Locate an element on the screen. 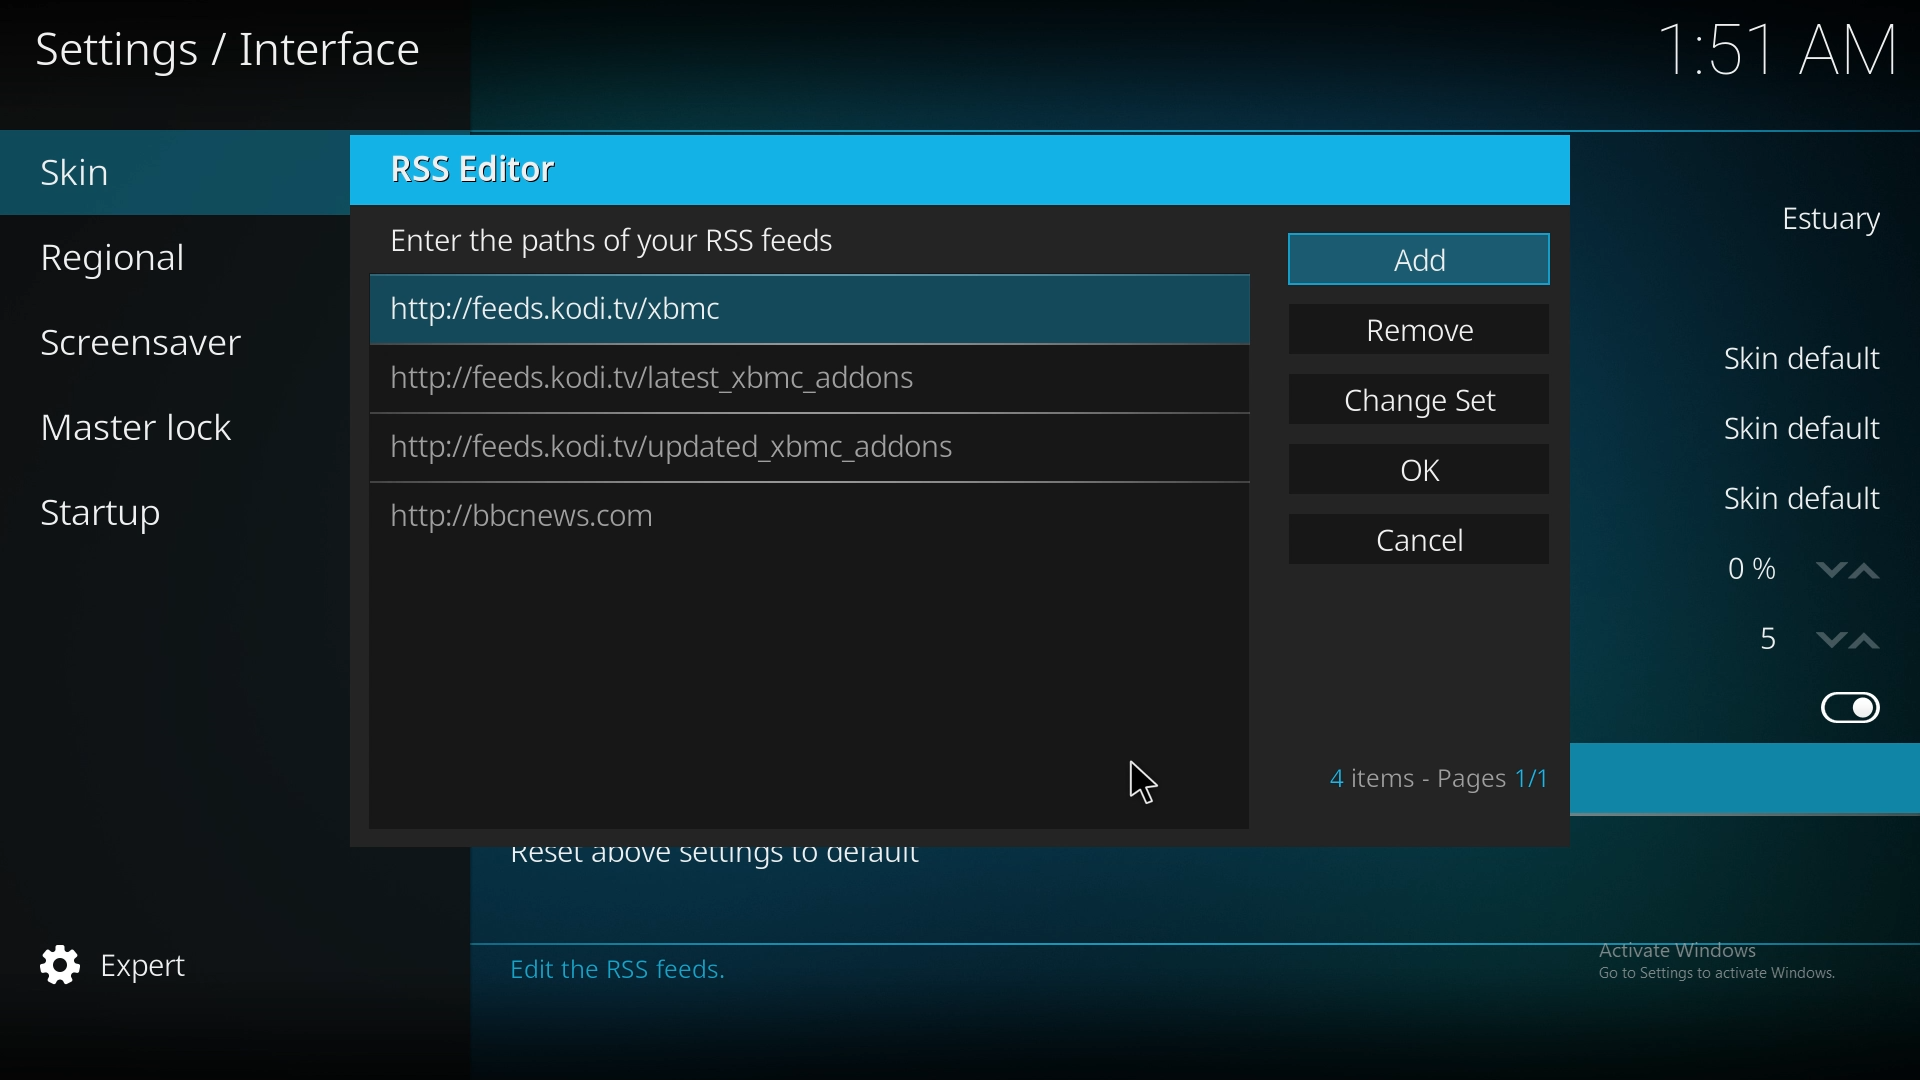  Edit the RSS feeds is located at coordinates (816, 970).